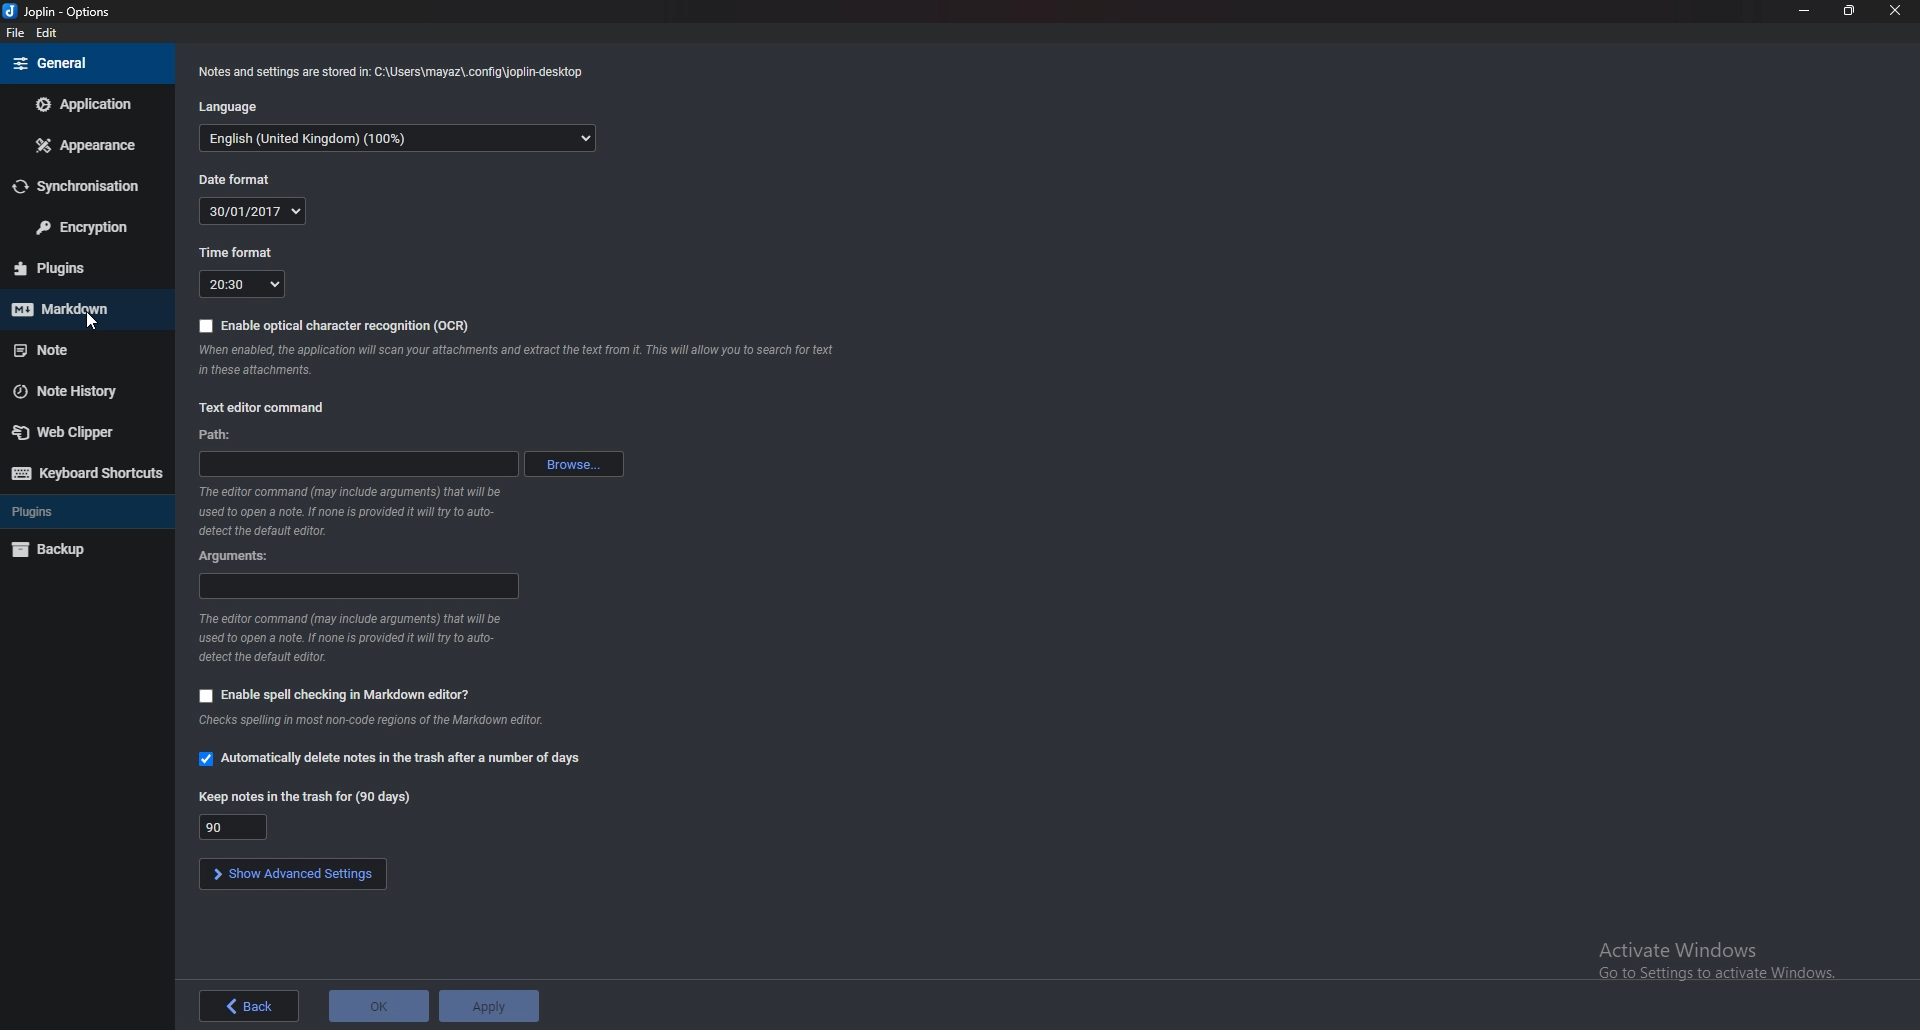 Image resolution: width=1920 pixels, height=1030 pixels. Describe the element at coordinates (236, 826) in the screenshot. I see `Keep notes in the trash for` at that location.